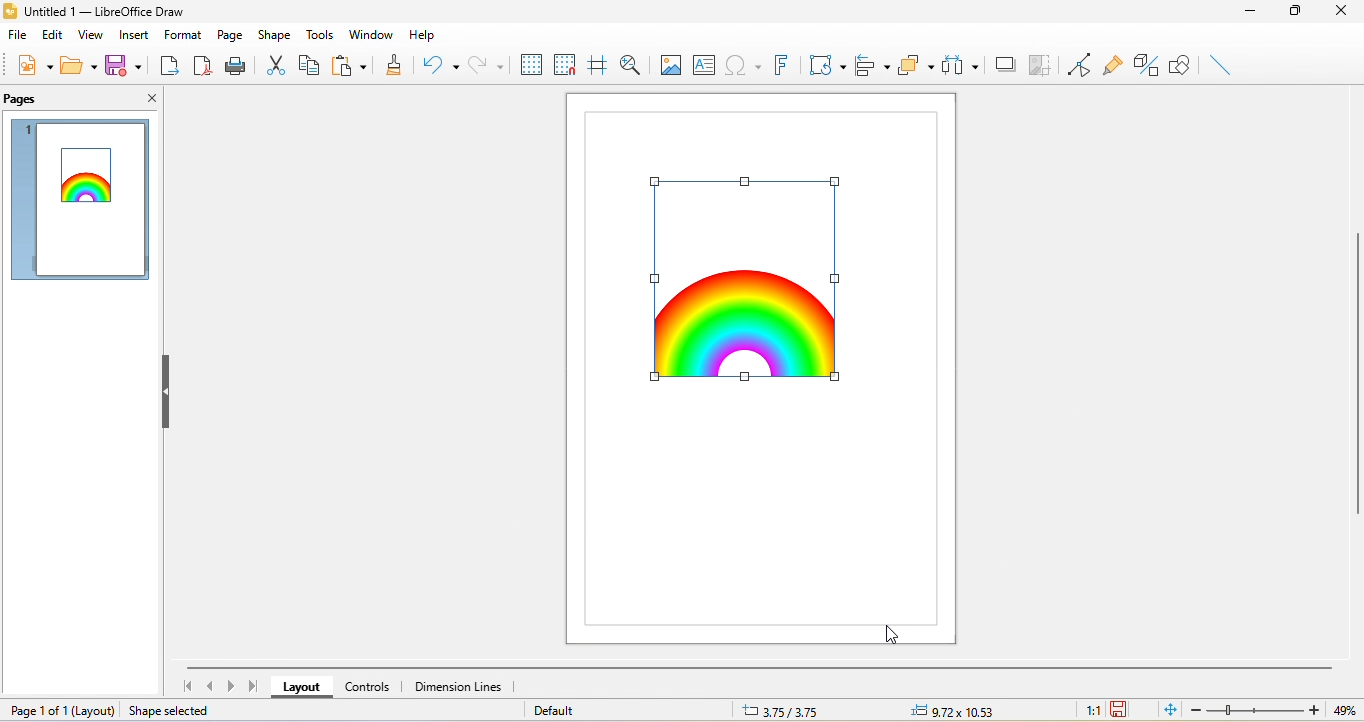 This screenshot has height=722, width=1364. Describe the element at coordinates (1278, 710) in the screenshot. I see `zoom` at that location.